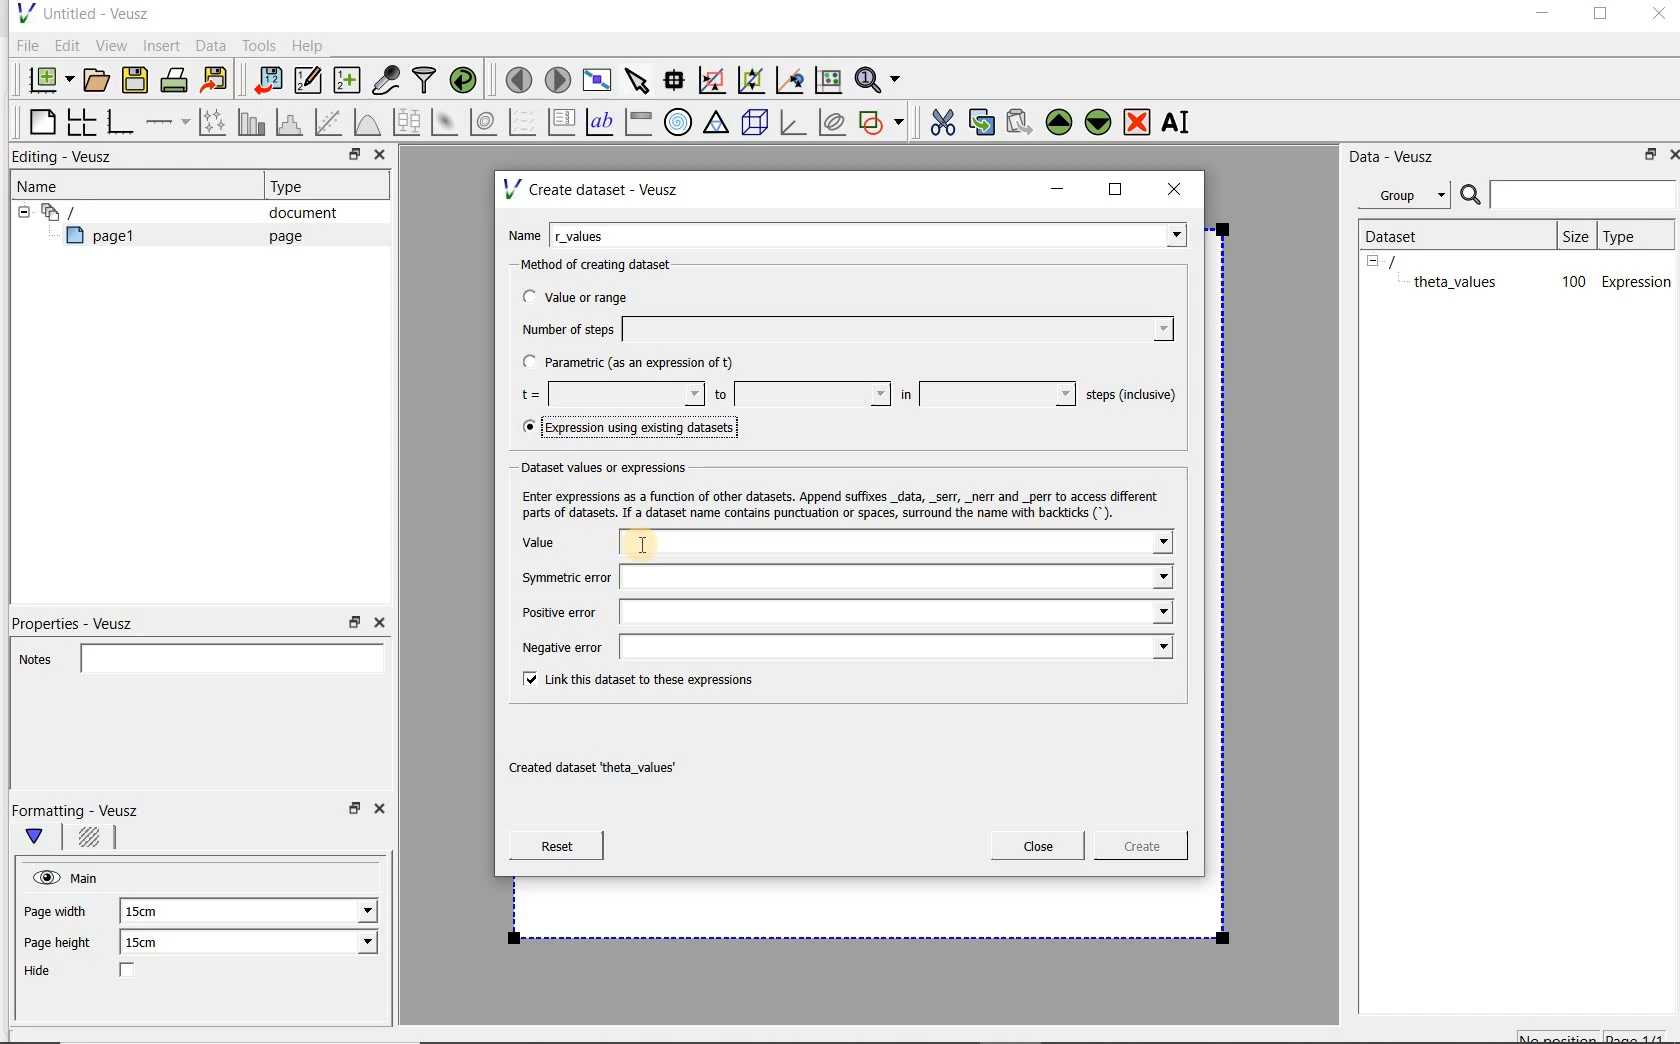 The height and width of the screenshot is (1044, 1680). I want to click on blank page, so click(39, 119).